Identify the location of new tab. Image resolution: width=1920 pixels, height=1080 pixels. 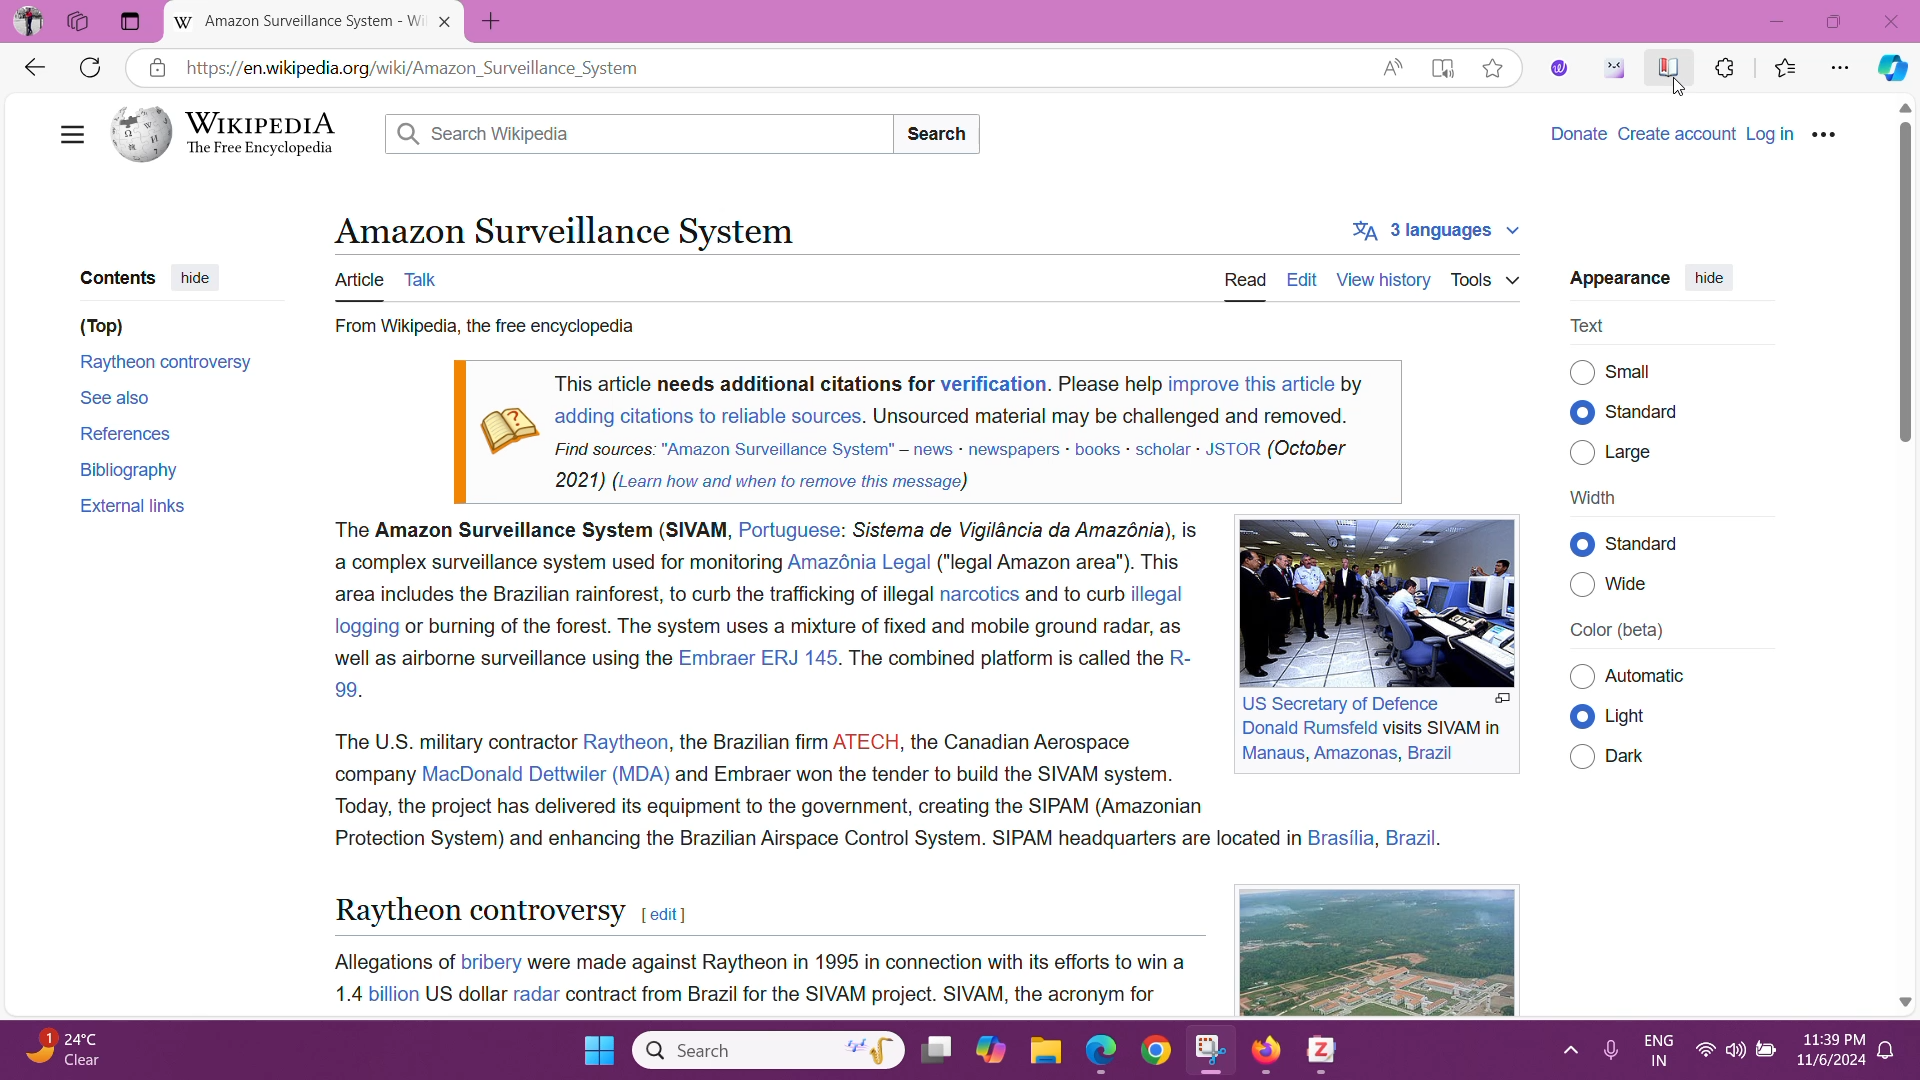
(502, 17).